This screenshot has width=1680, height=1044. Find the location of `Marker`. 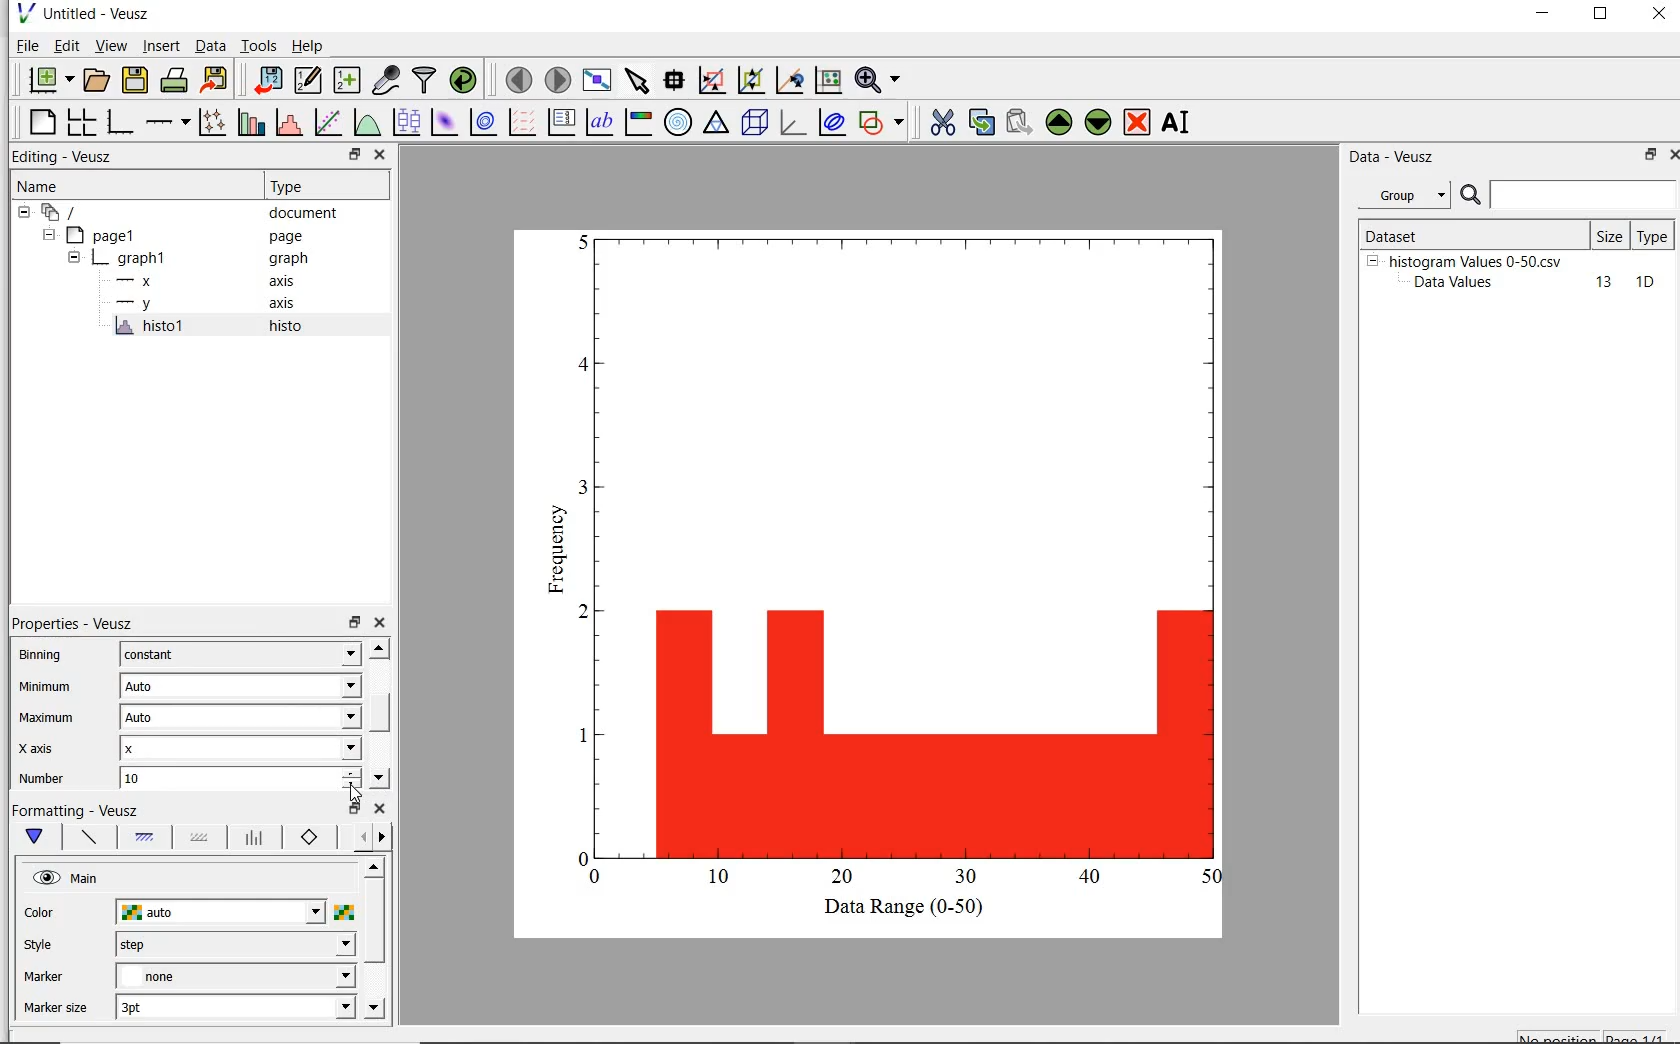

Marker is located at coordinates (44, 979).